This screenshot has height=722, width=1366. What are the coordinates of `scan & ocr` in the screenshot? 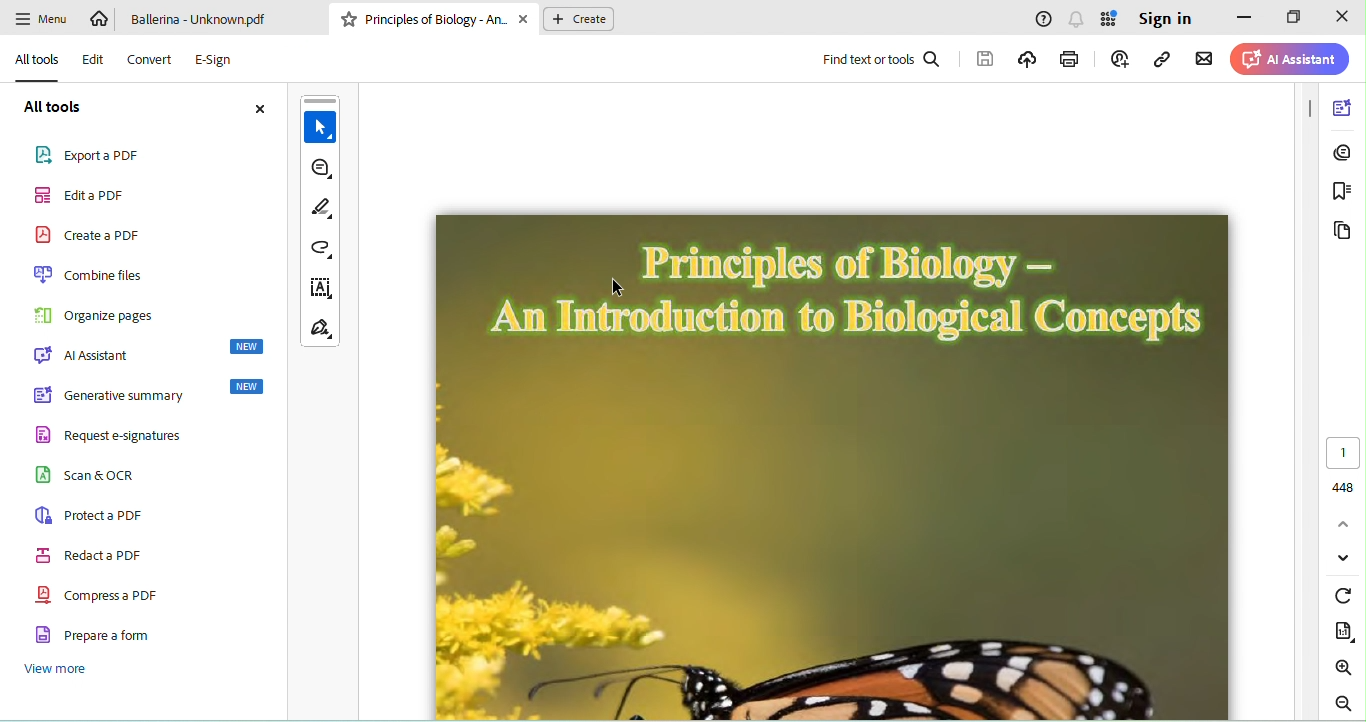 It's located at (105, 479).